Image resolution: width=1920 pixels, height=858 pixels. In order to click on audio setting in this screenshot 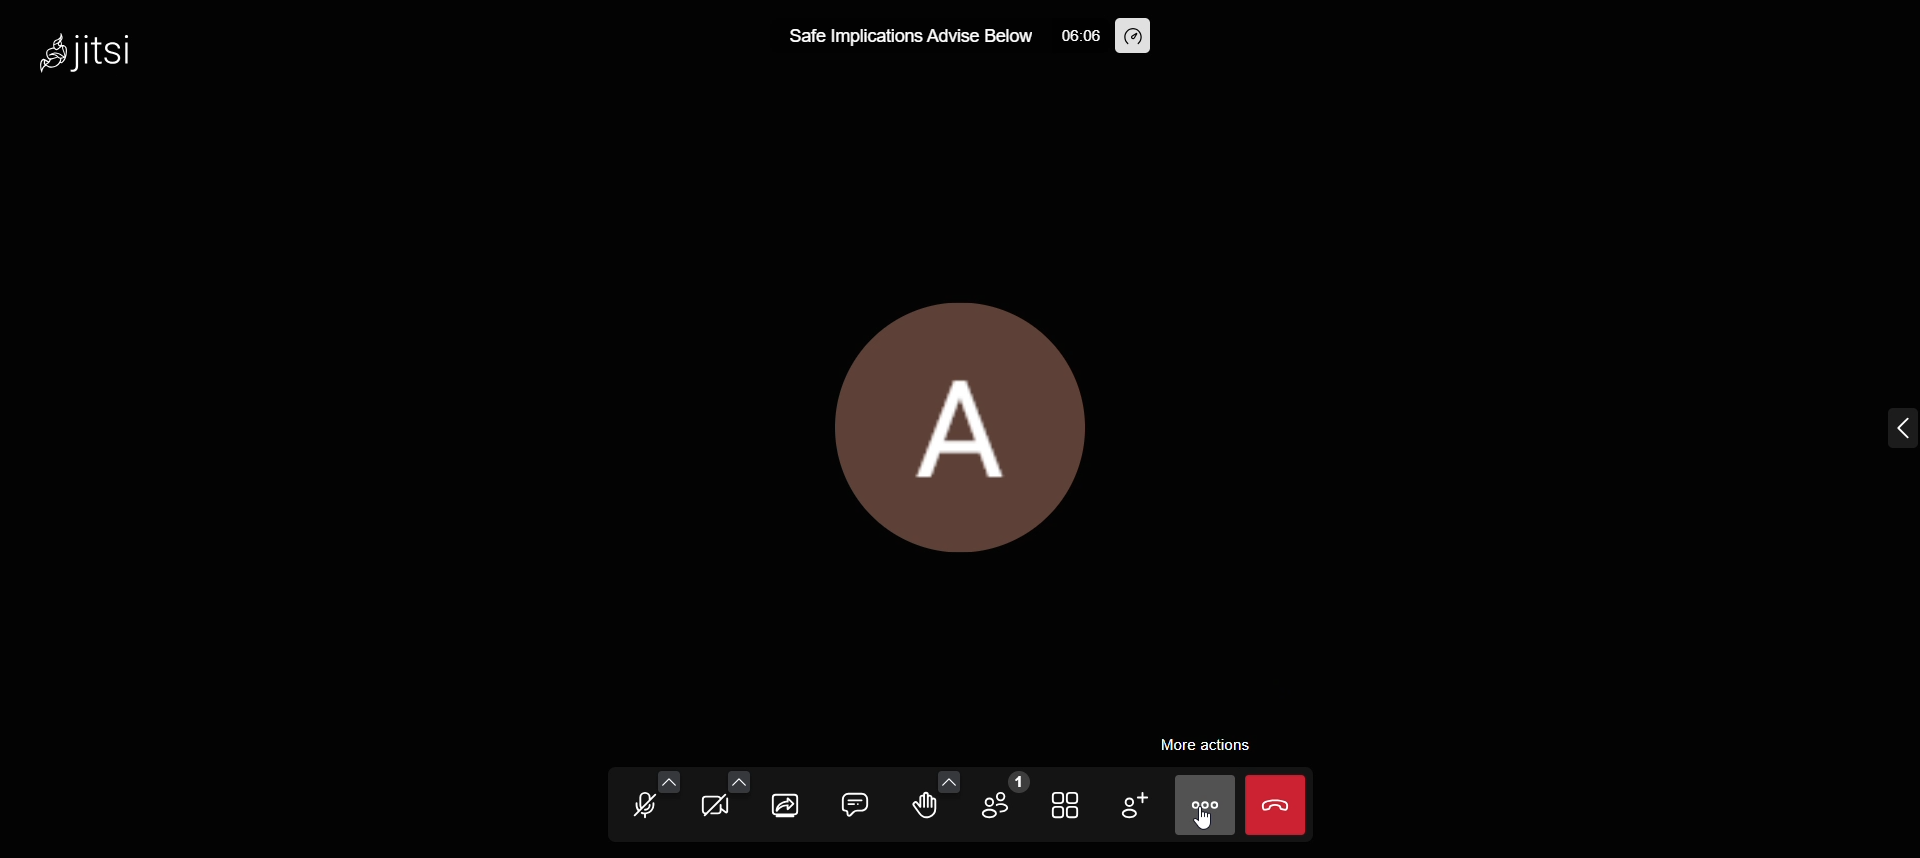, I will do `click(671, 781)`.